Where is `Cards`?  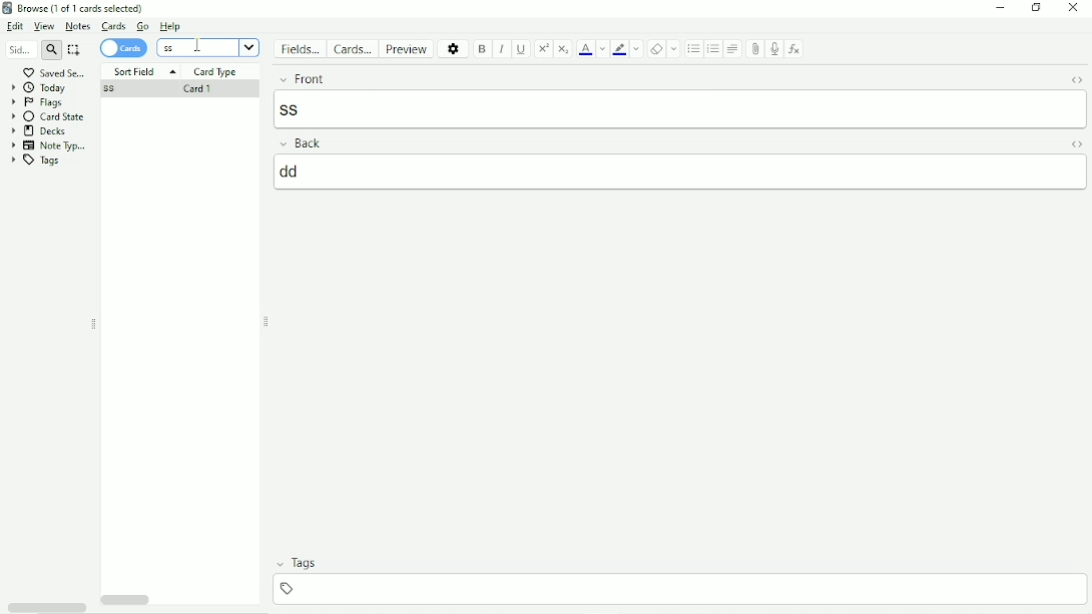 Cards is located at coordinates (355, 48).